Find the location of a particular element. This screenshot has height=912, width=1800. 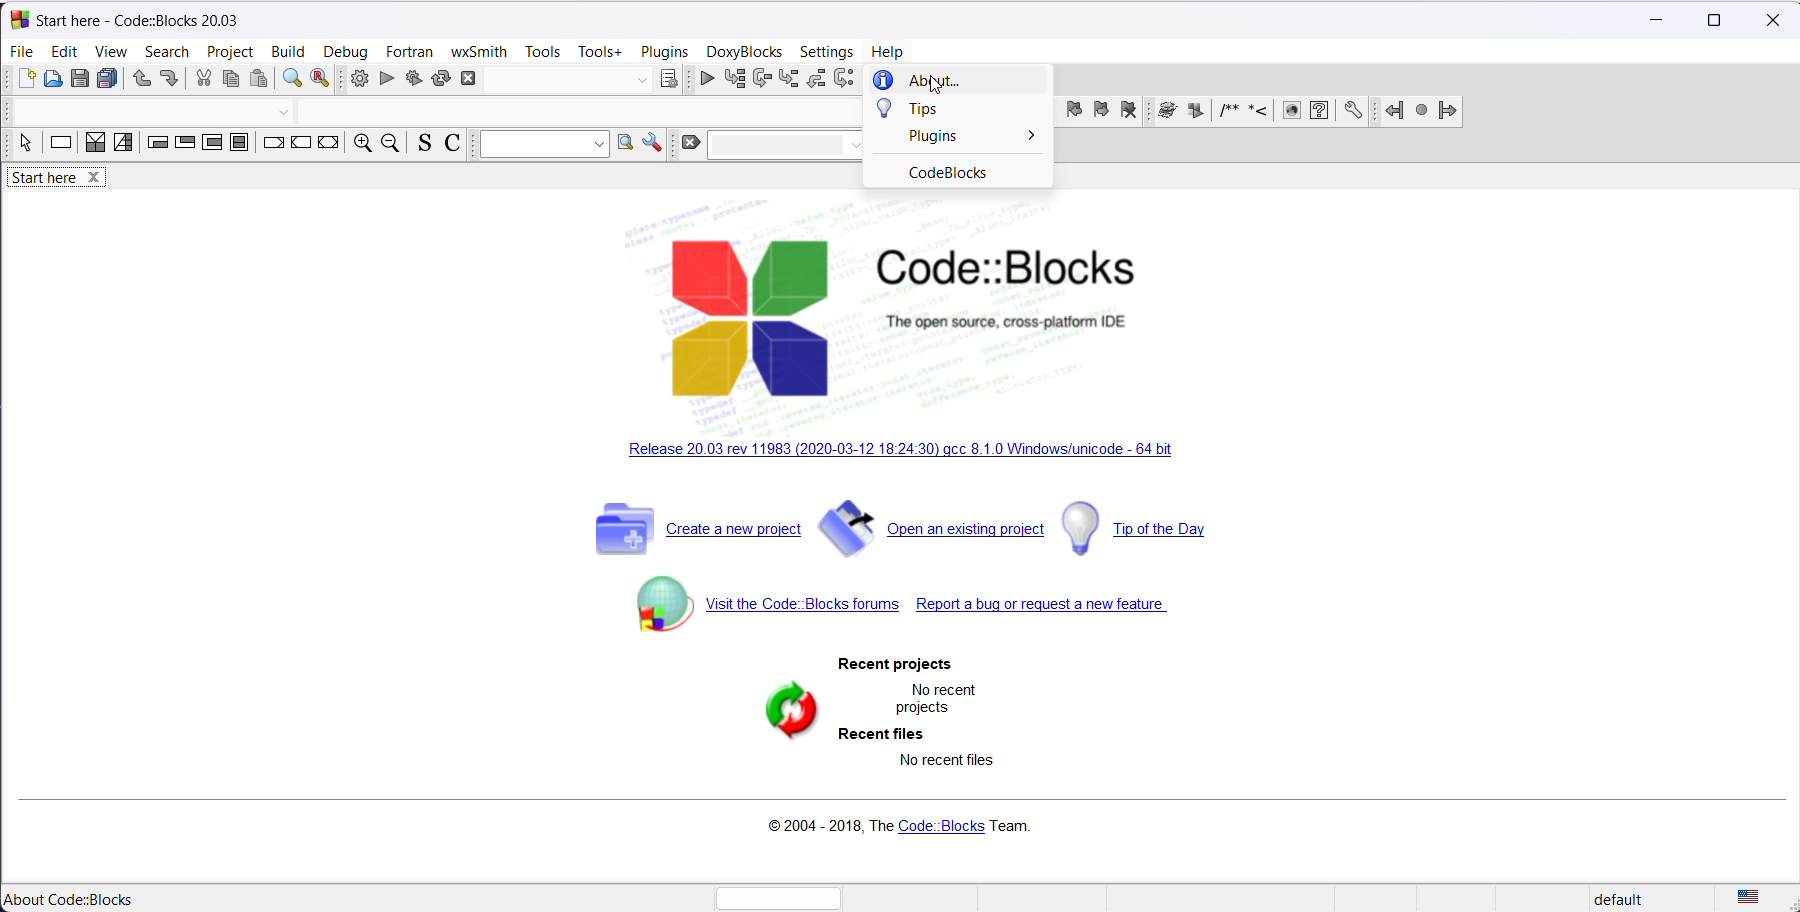

code block forums is located at coordinates (772, 617).